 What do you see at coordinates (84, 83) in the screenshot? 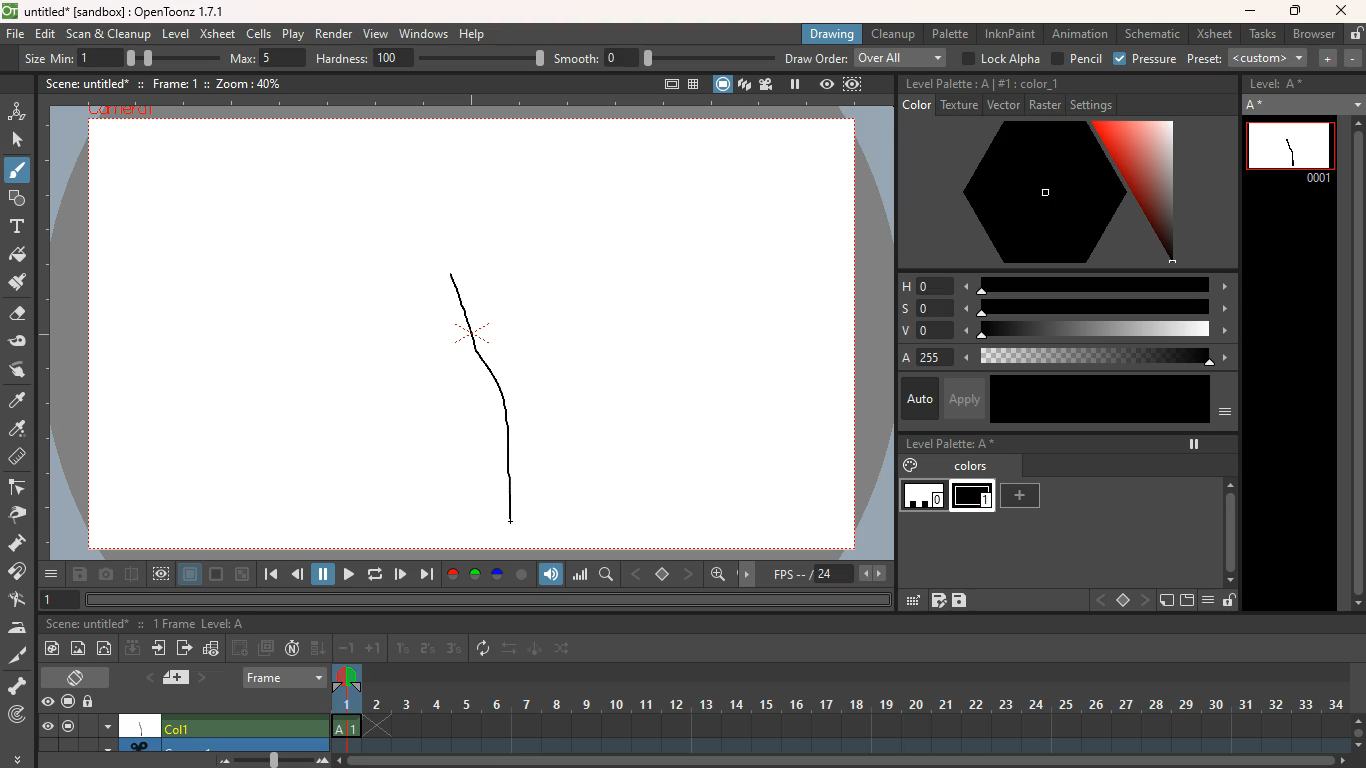
I see `scene: untitled` at bounding box center [84, 83].